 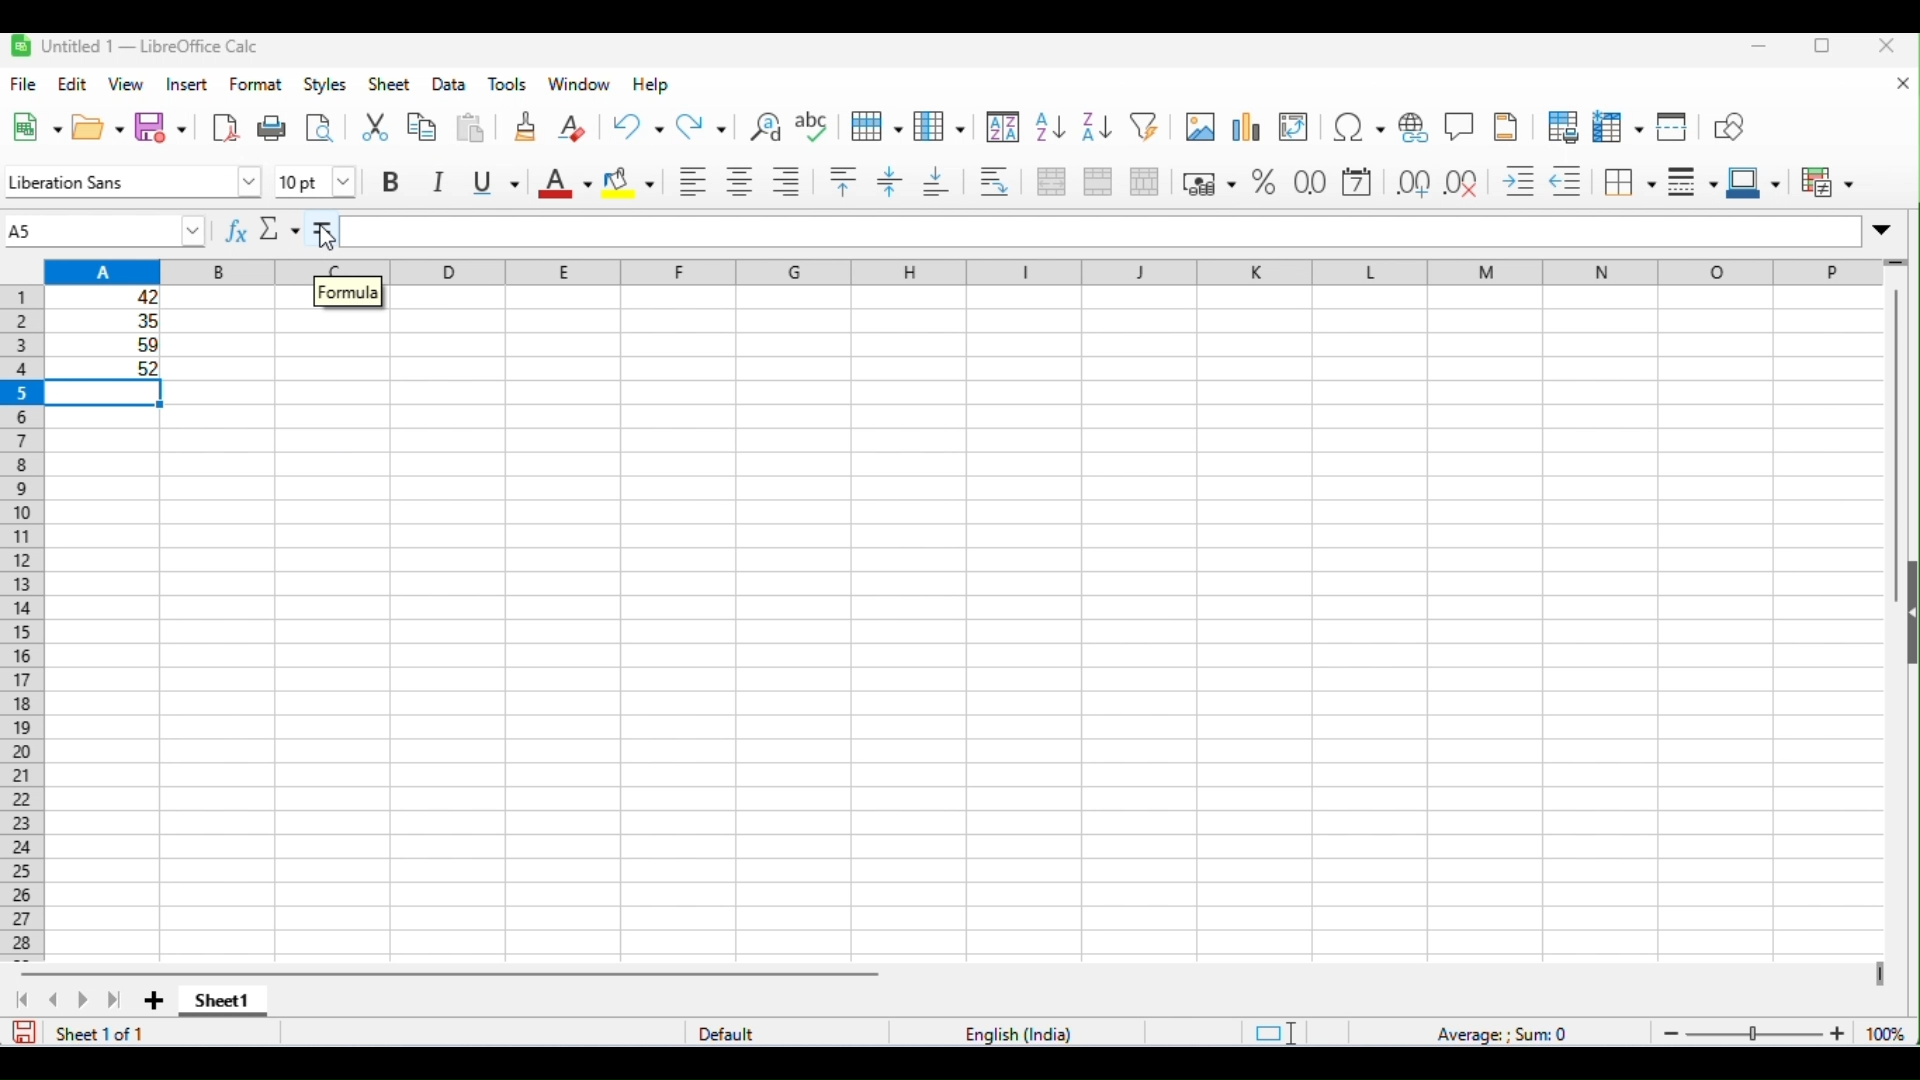 I want to click on copy, so click(x=424, y=127).